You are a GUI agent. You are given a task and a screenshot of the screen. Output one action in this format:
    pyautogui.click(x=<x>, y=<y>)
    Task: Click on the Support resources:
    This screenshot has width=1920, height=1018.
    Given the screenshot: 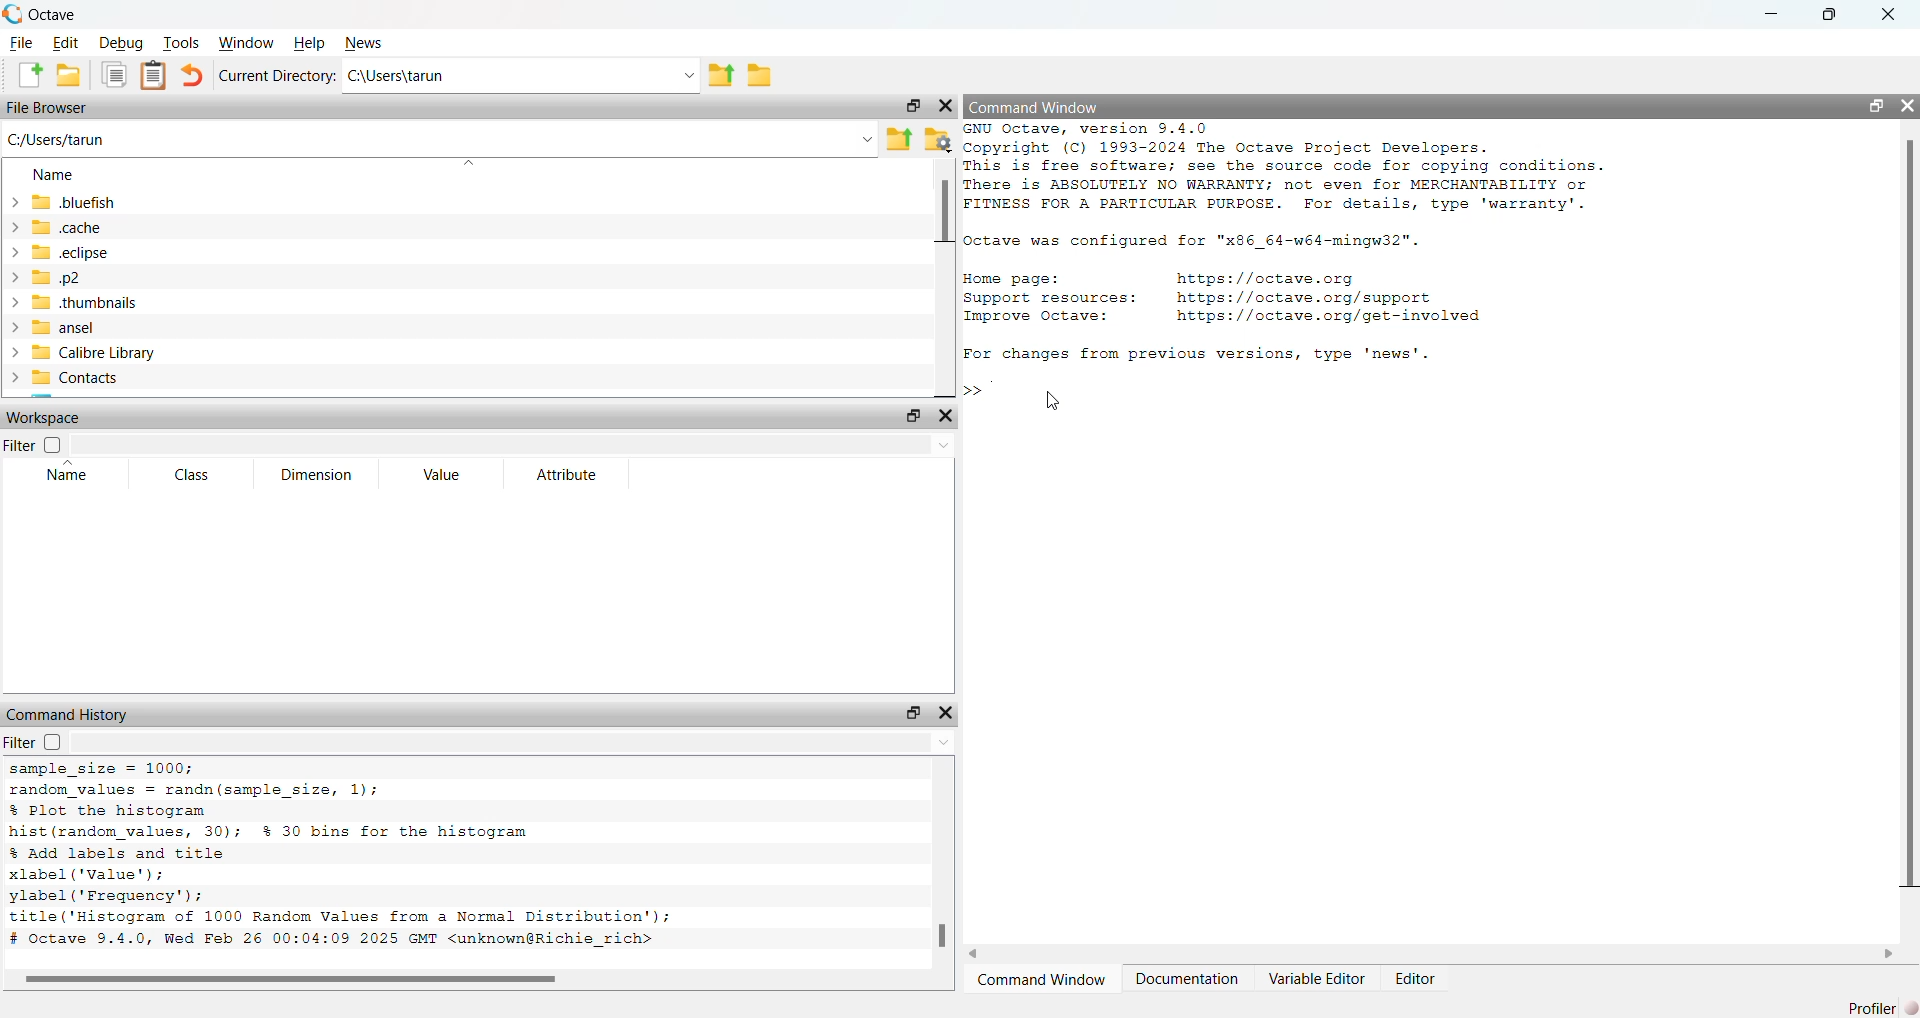 What is the action you would take?
    pyautogui.click(x=1049, y=299)
    